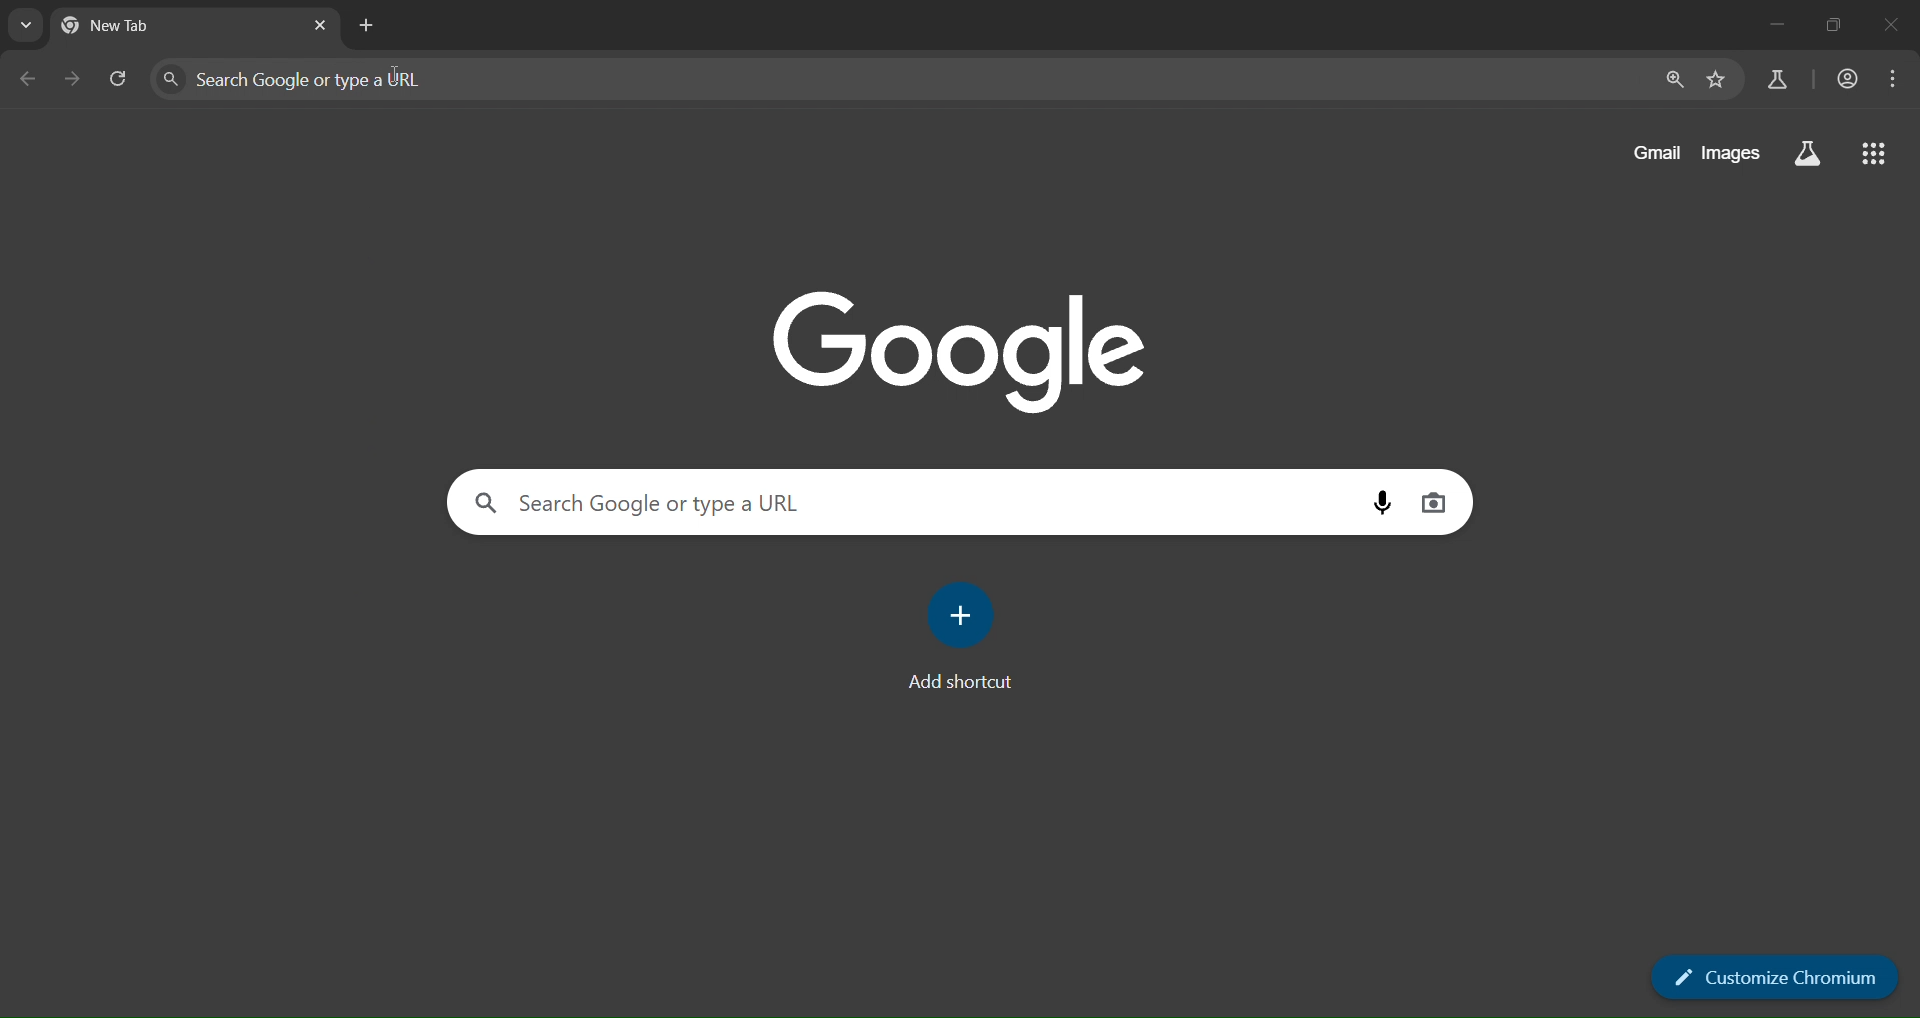  What do you see at coordinates (640, 502) in the screenshot?
I see `Search Google or type a URL` at bounding box center [640, 502].